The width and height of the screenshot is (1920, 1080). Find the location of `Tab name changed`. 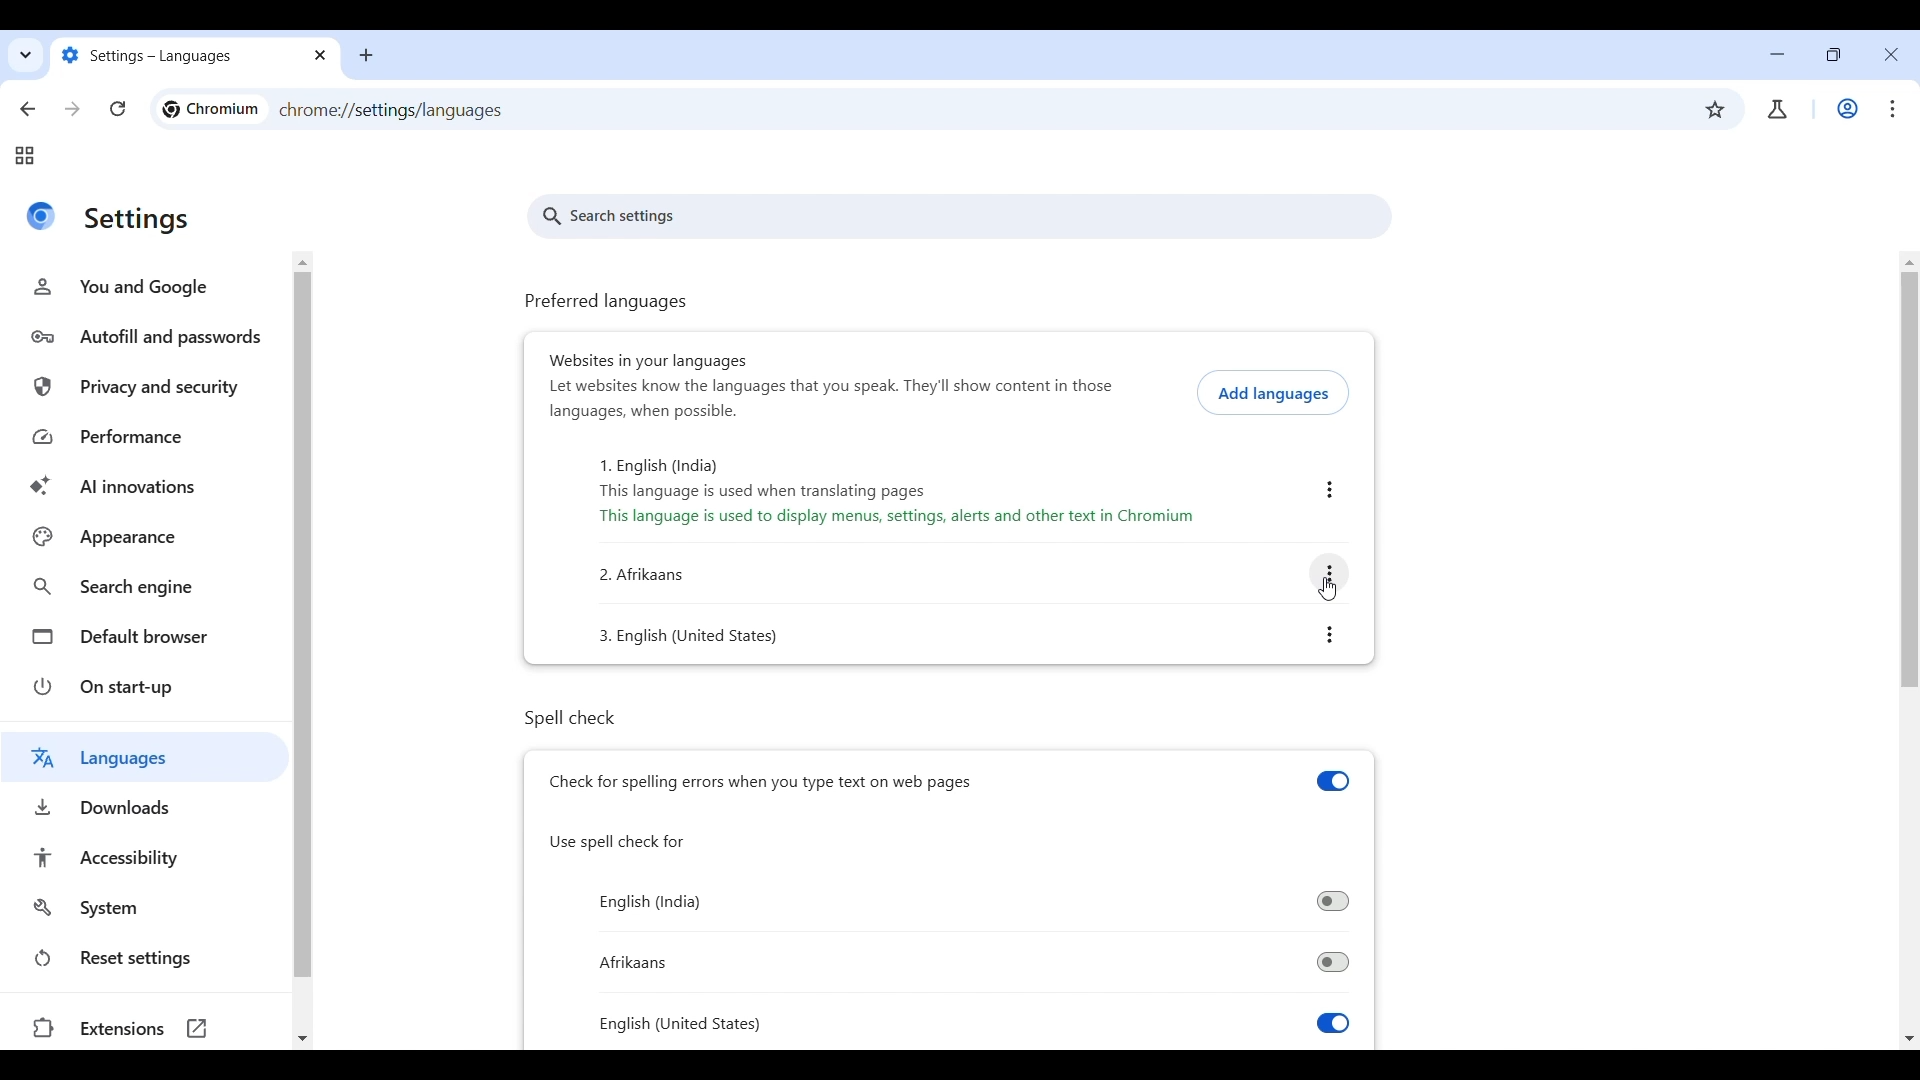

Tab name changed is located at coordinates (172, 55).